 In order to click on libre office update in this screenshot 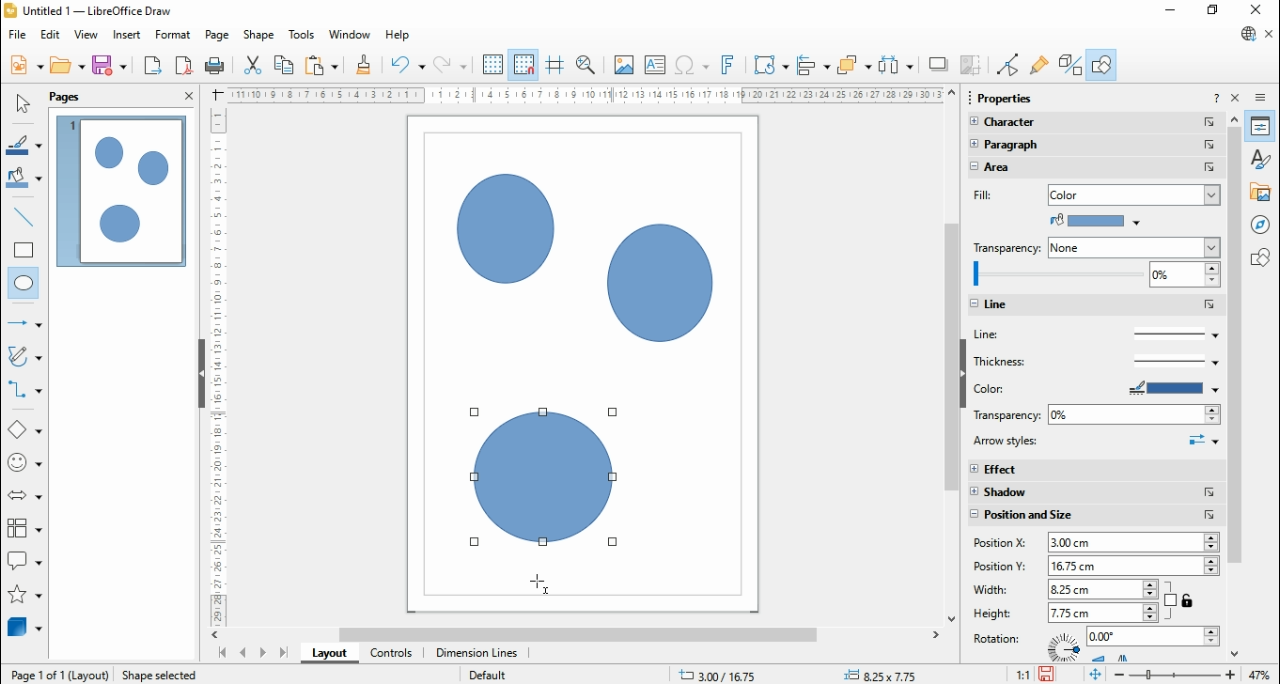, I will do `click(1247, 33)`.